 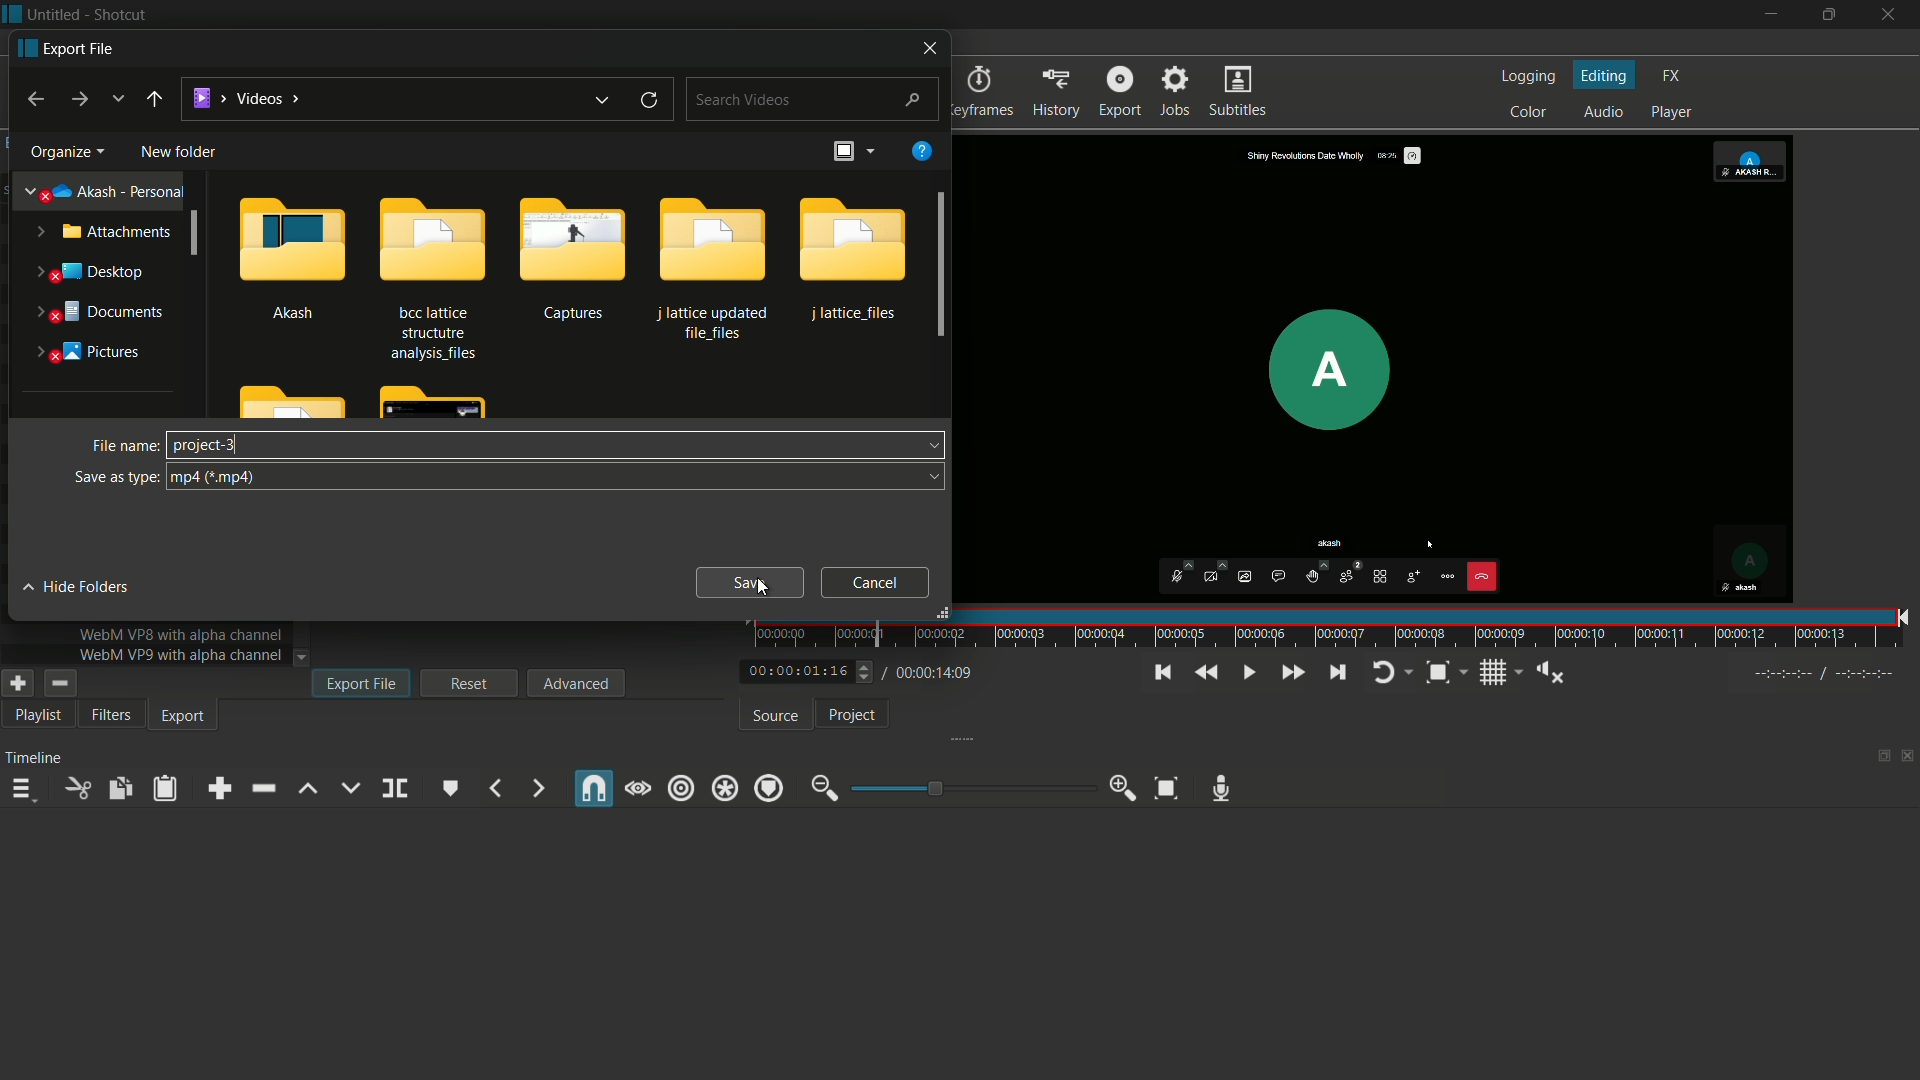 I want to click on folder-2, so click(x=429, y=274).